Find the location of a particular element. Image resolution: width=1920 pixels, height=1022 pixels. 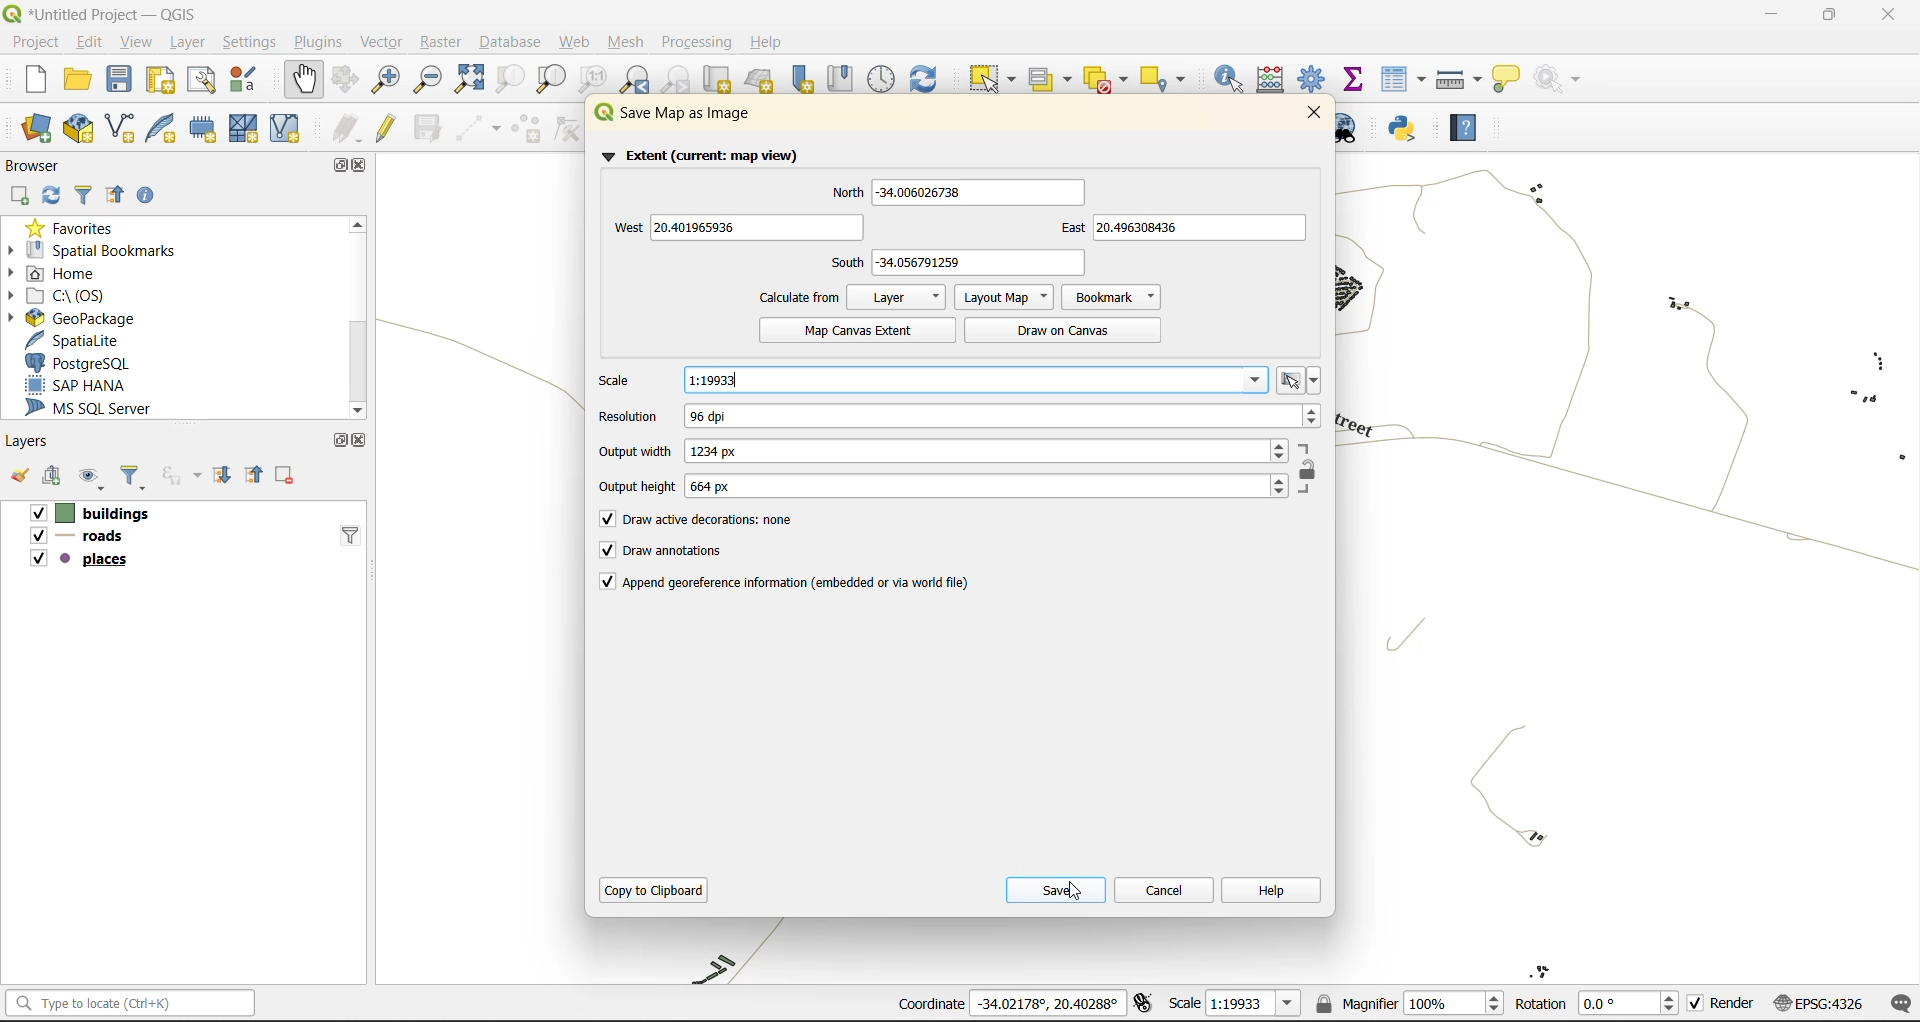

select is located at coordinates (995, 79).